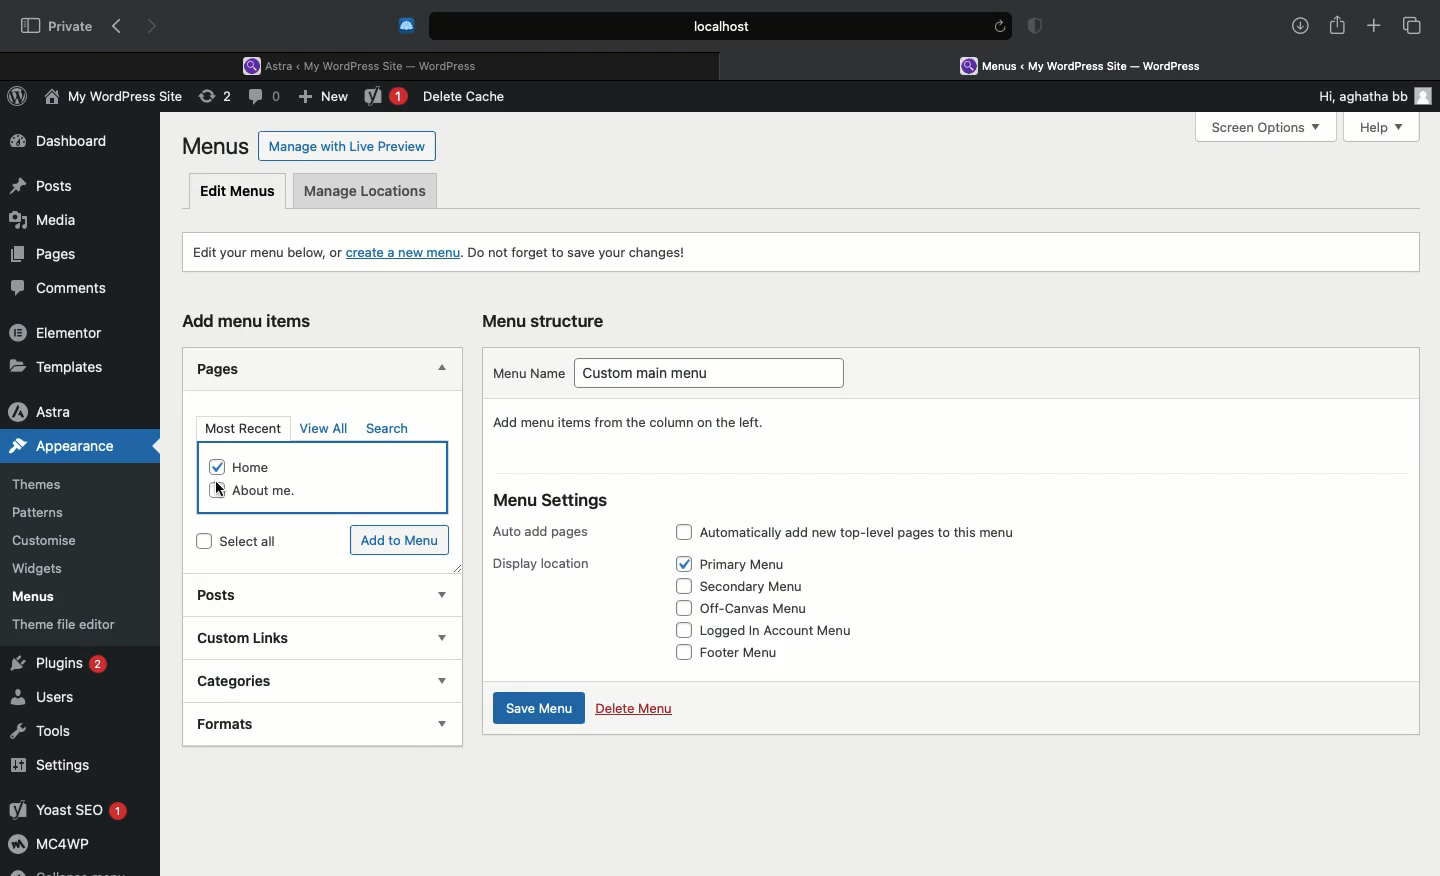  Describe the element at coordinates (215, 466) in the screenshot. I see `checkbox` at that location.